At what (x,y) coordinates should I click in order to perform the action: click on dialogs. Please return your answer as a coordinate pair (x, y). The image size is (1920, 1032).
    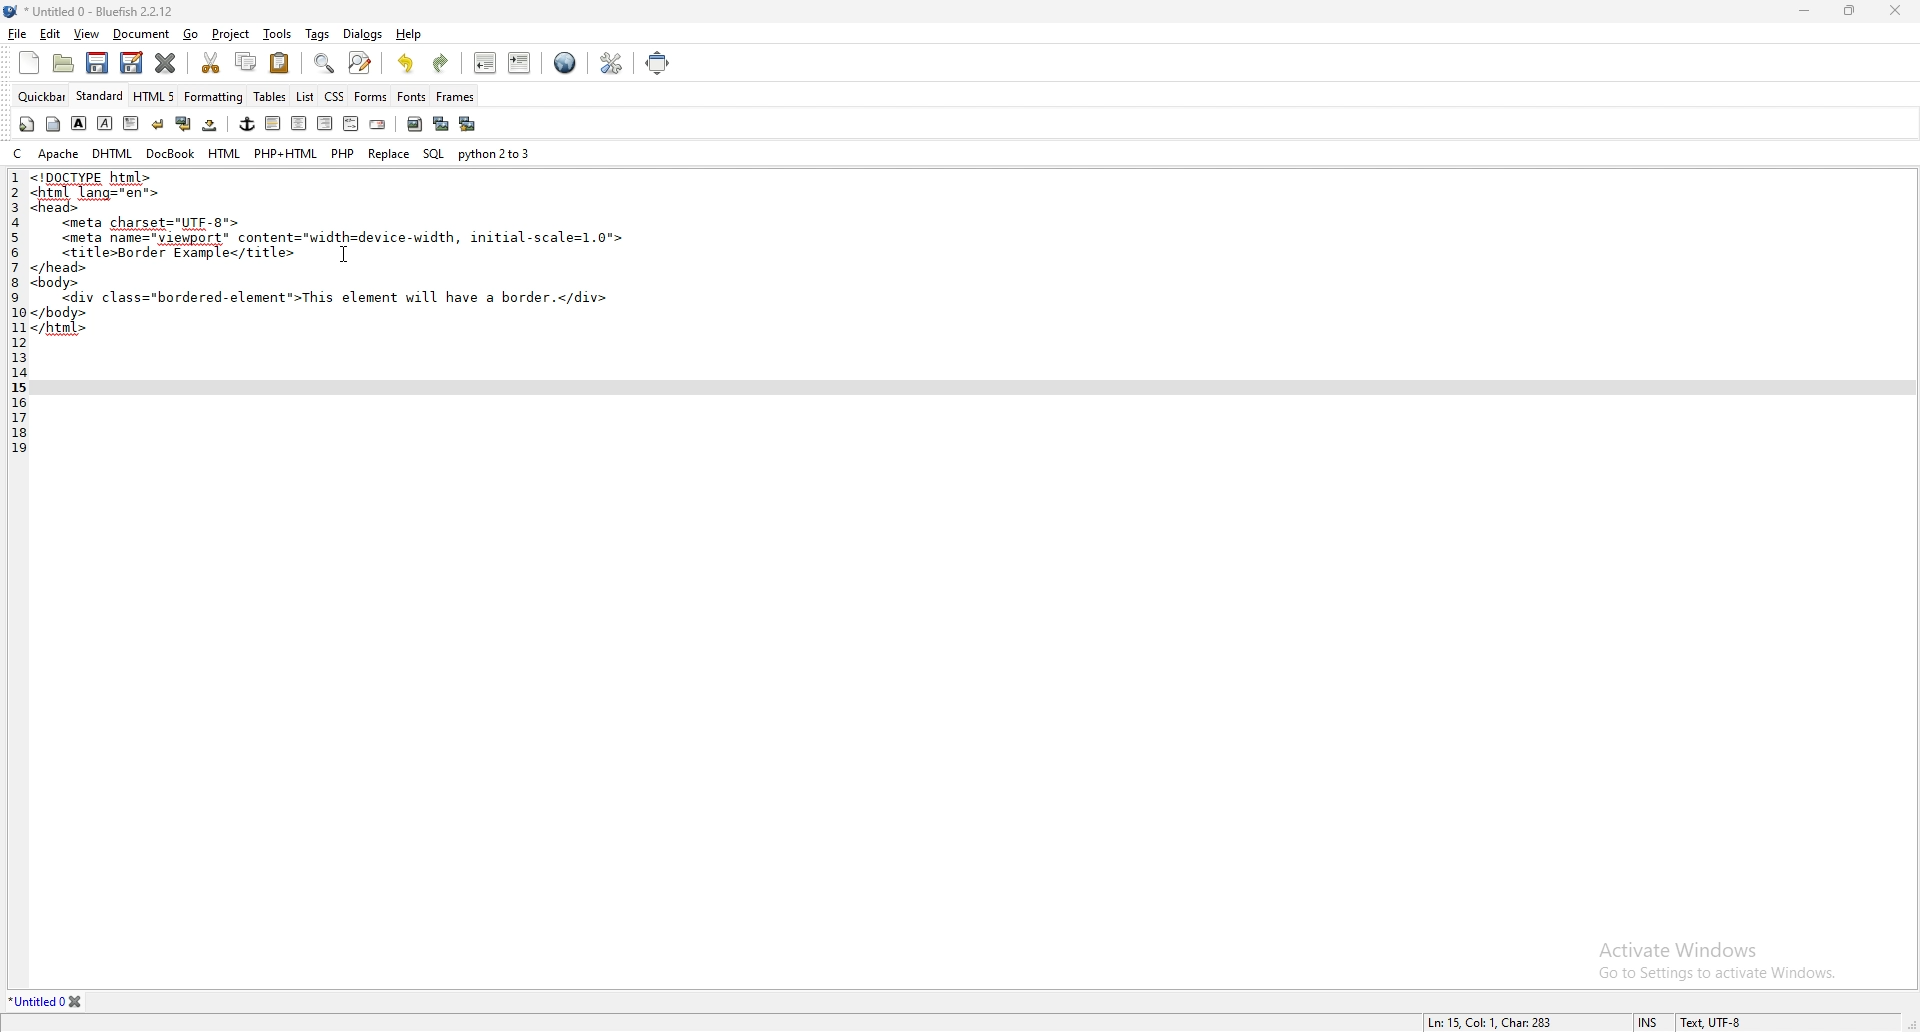
    Looking at the image, I should click on (362, 33).